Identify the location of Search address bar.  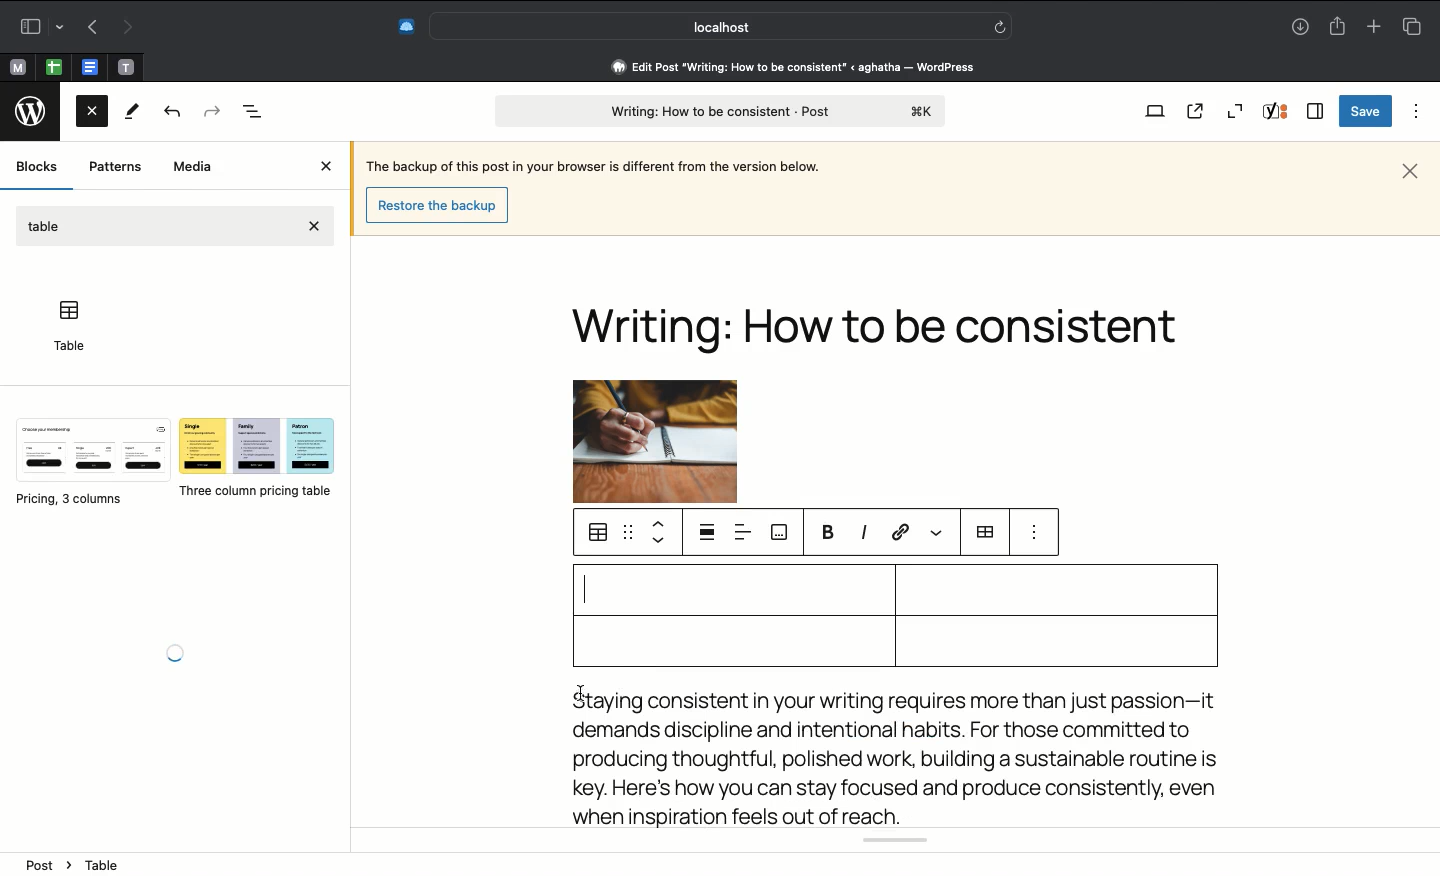
(718, 27).